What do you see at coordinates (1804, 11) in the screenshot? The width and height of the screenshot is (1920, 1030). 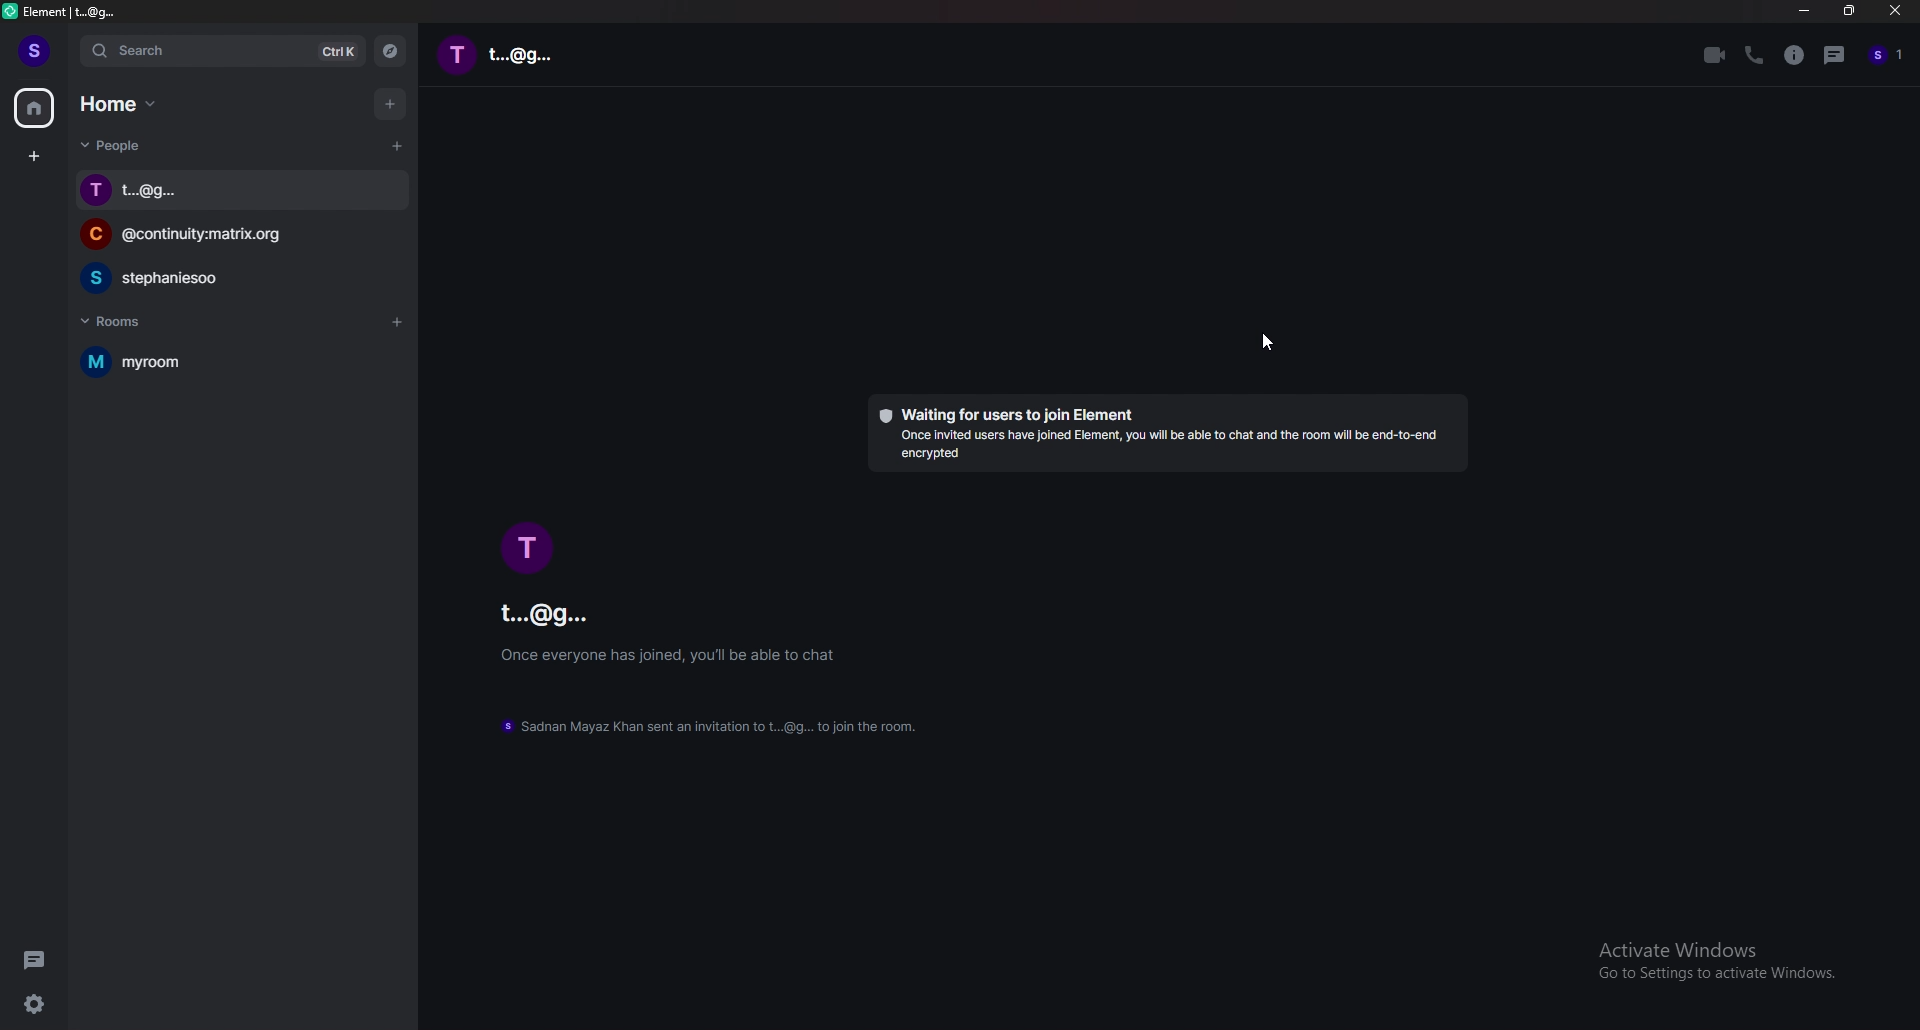 I see `minimize` at bounding box center [1804, 11].